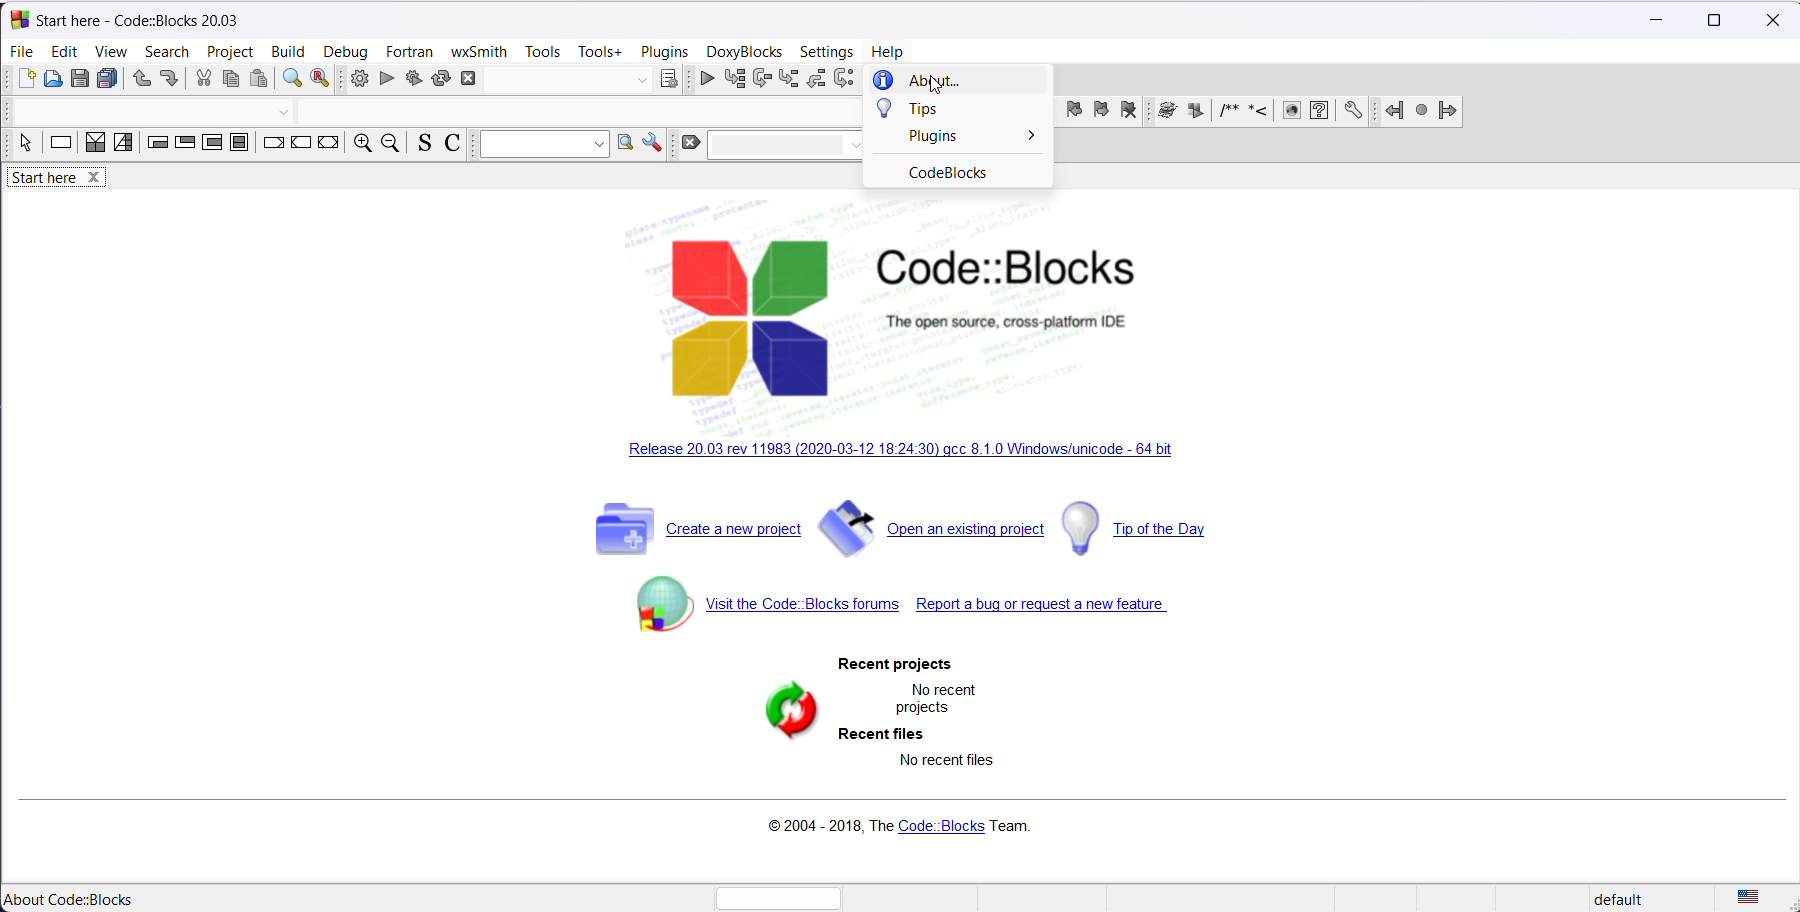  What do you see at coordinates (290, 51) in the screenshot?
I see `build` at bounding box center [290, 51].